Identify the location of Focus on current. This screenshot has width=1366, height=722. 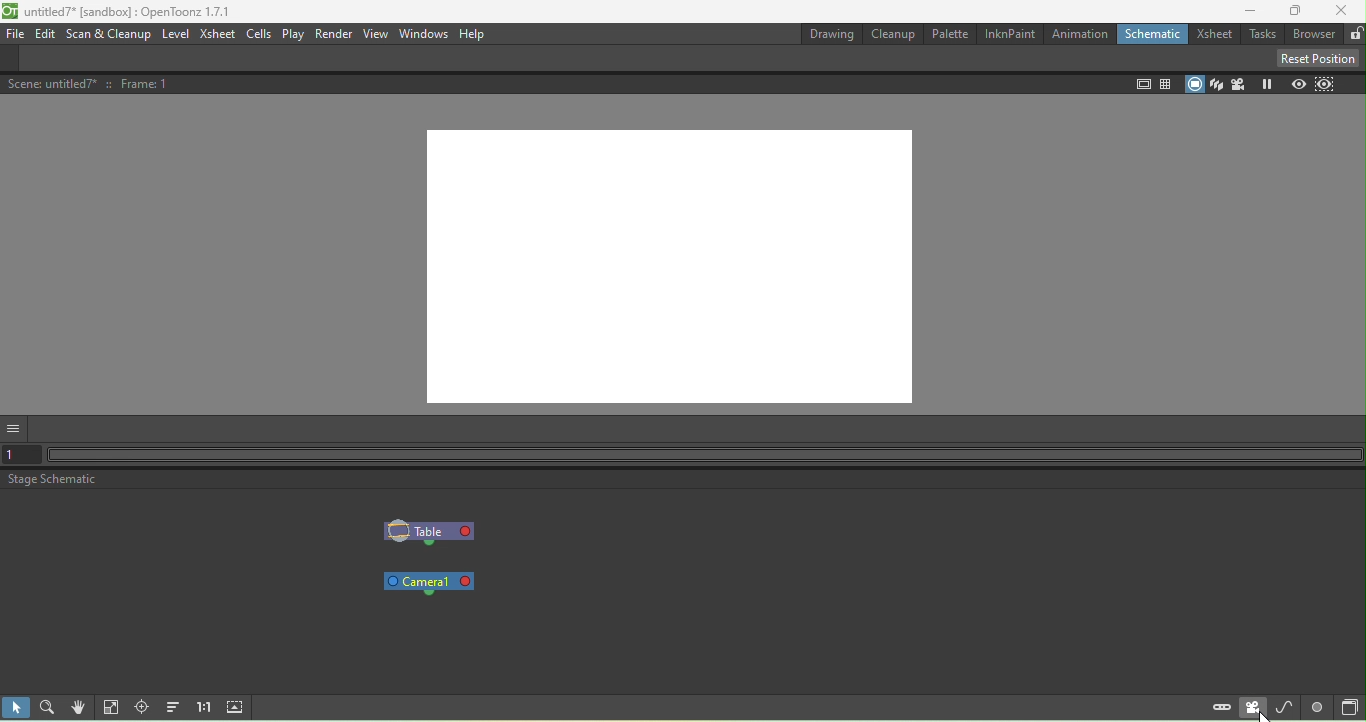
(145, 708).